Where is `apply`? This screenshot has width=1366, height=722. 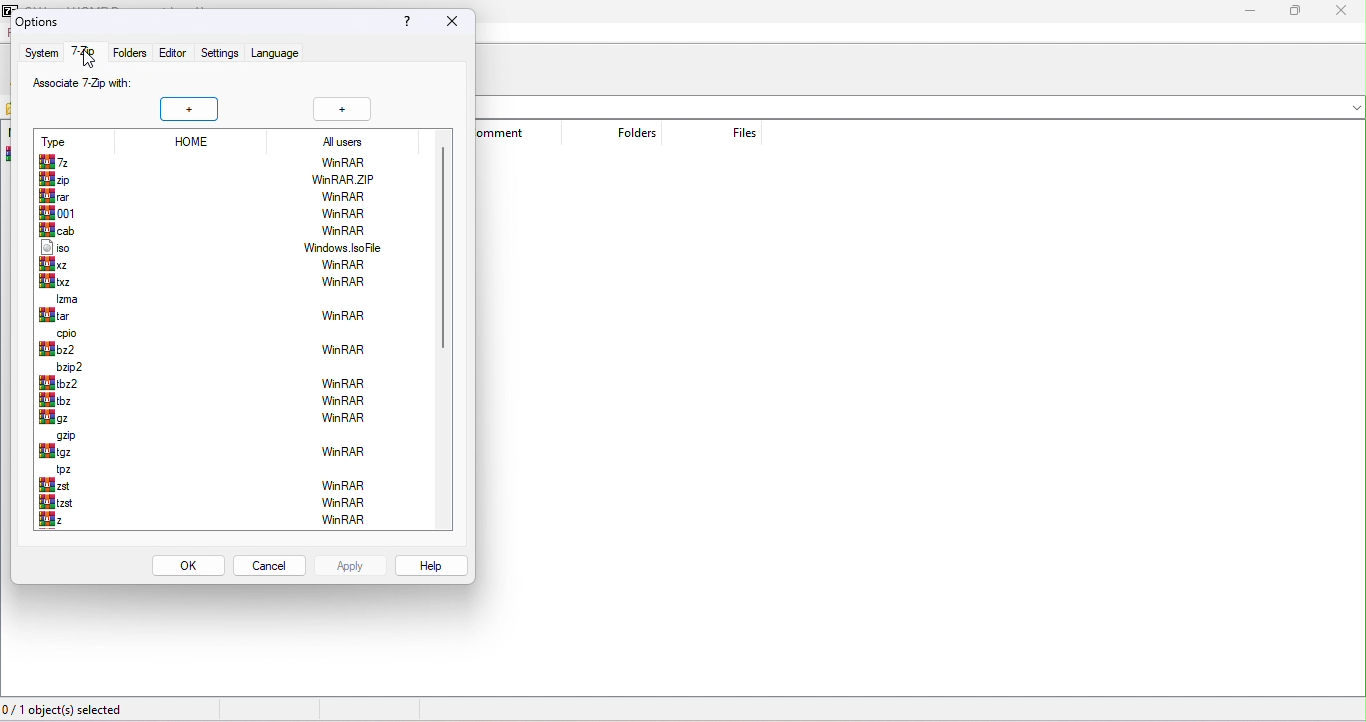 apply is located at coordinates (351, 566).